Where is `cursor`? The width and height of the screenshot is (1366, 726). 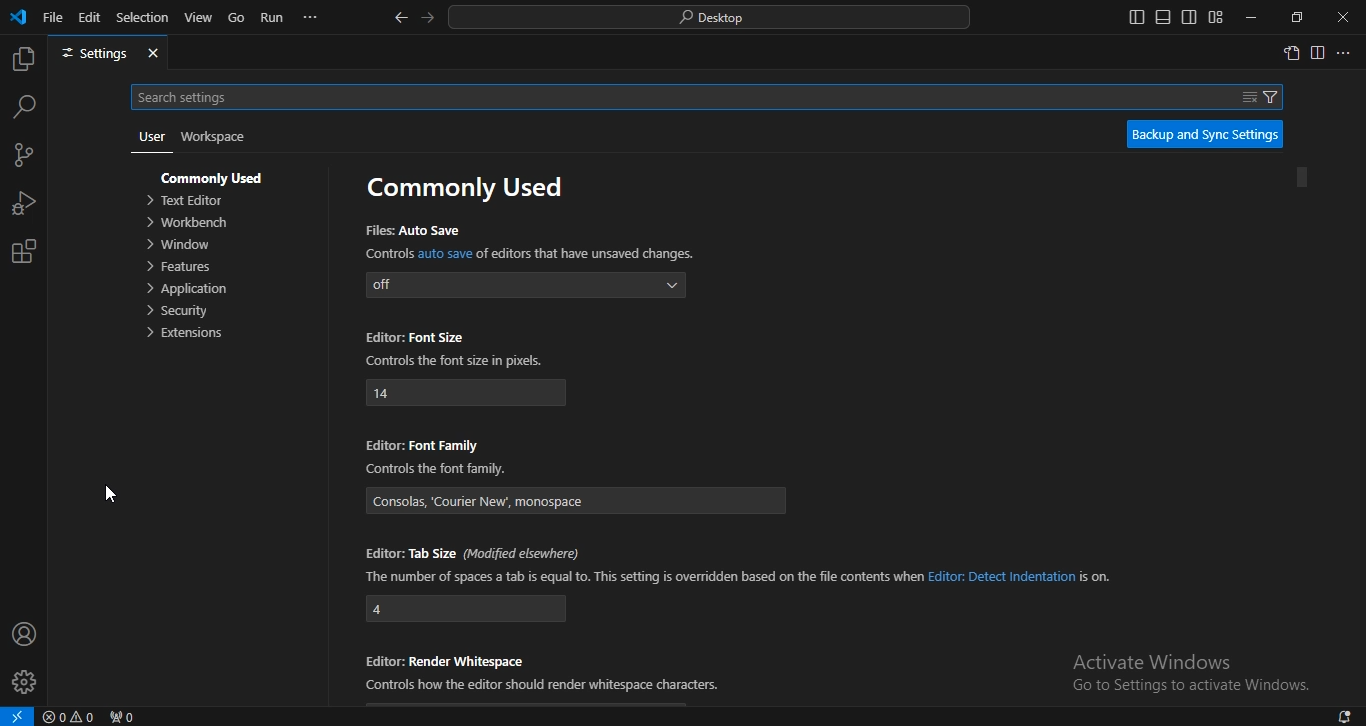
cursor is located at coordinates (112, 494).